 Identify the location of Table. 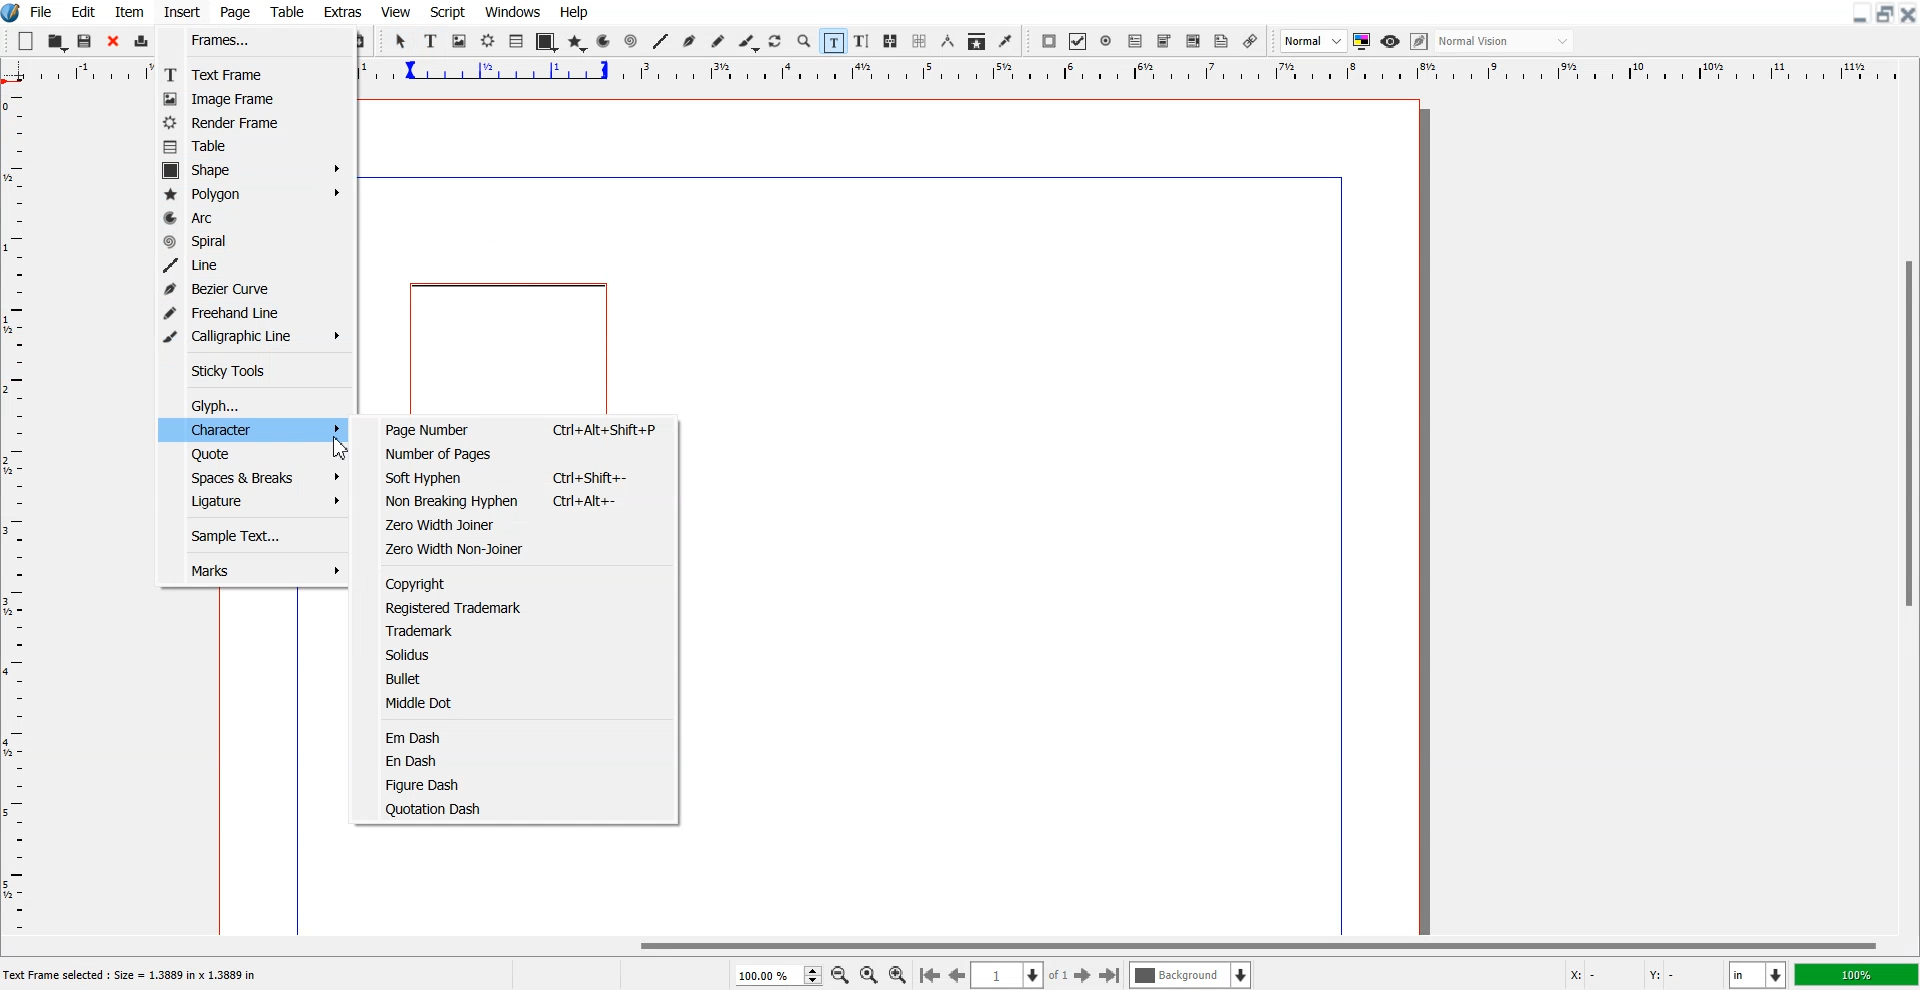
(245, 147).